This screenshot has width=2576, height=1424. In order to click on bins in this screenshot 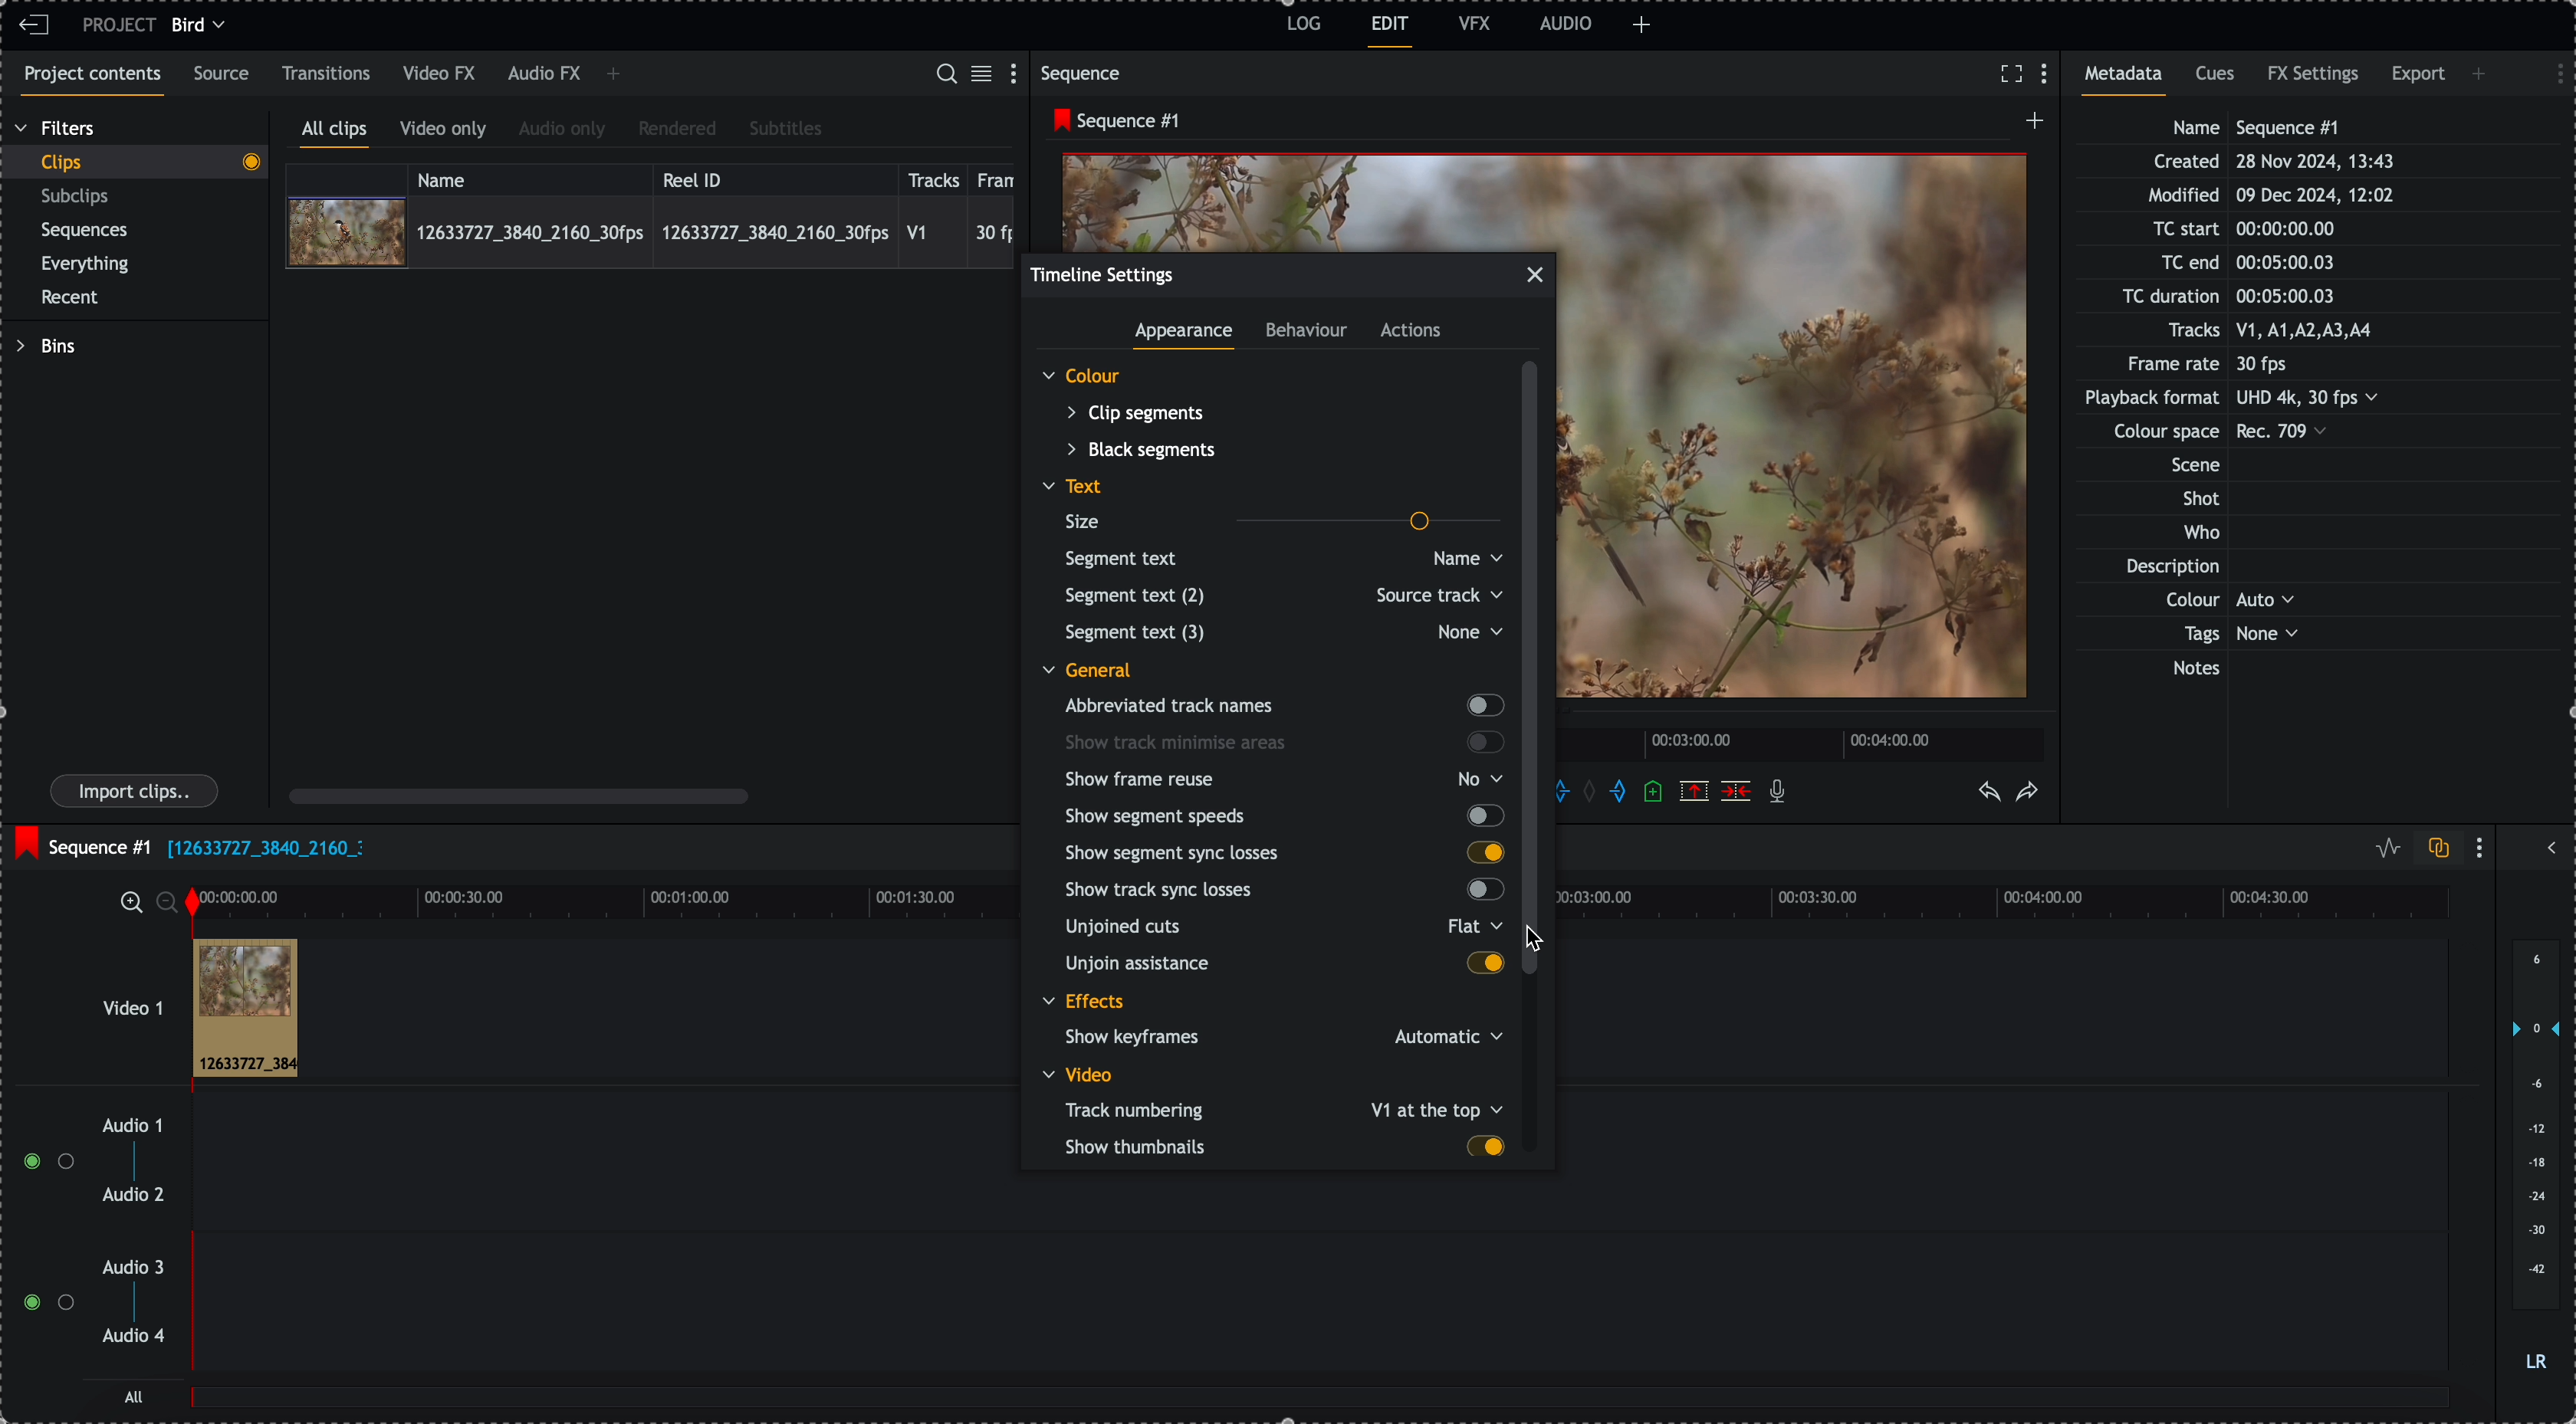, I will do `click(45, 346)`.